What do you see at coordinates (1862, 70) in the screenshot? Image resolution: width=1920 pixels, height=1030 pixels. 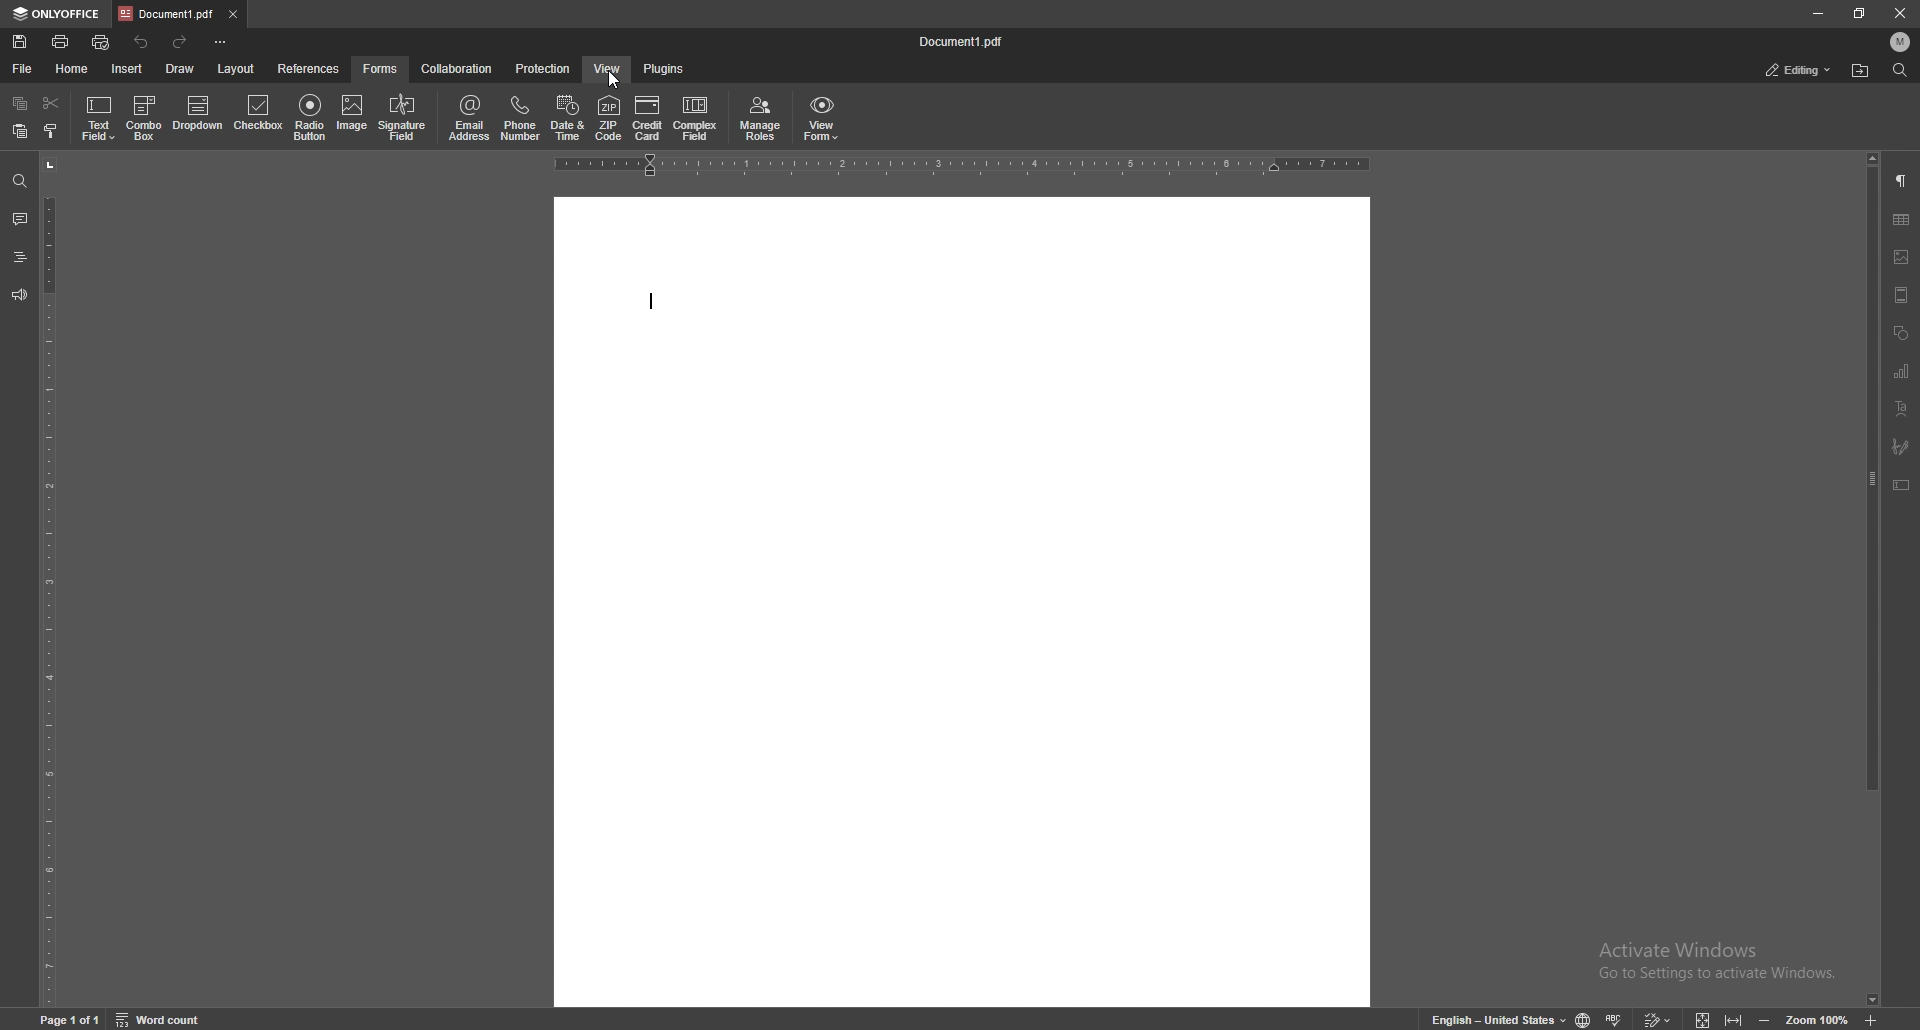 I see `locate file` at bounding box center [1862, 70].